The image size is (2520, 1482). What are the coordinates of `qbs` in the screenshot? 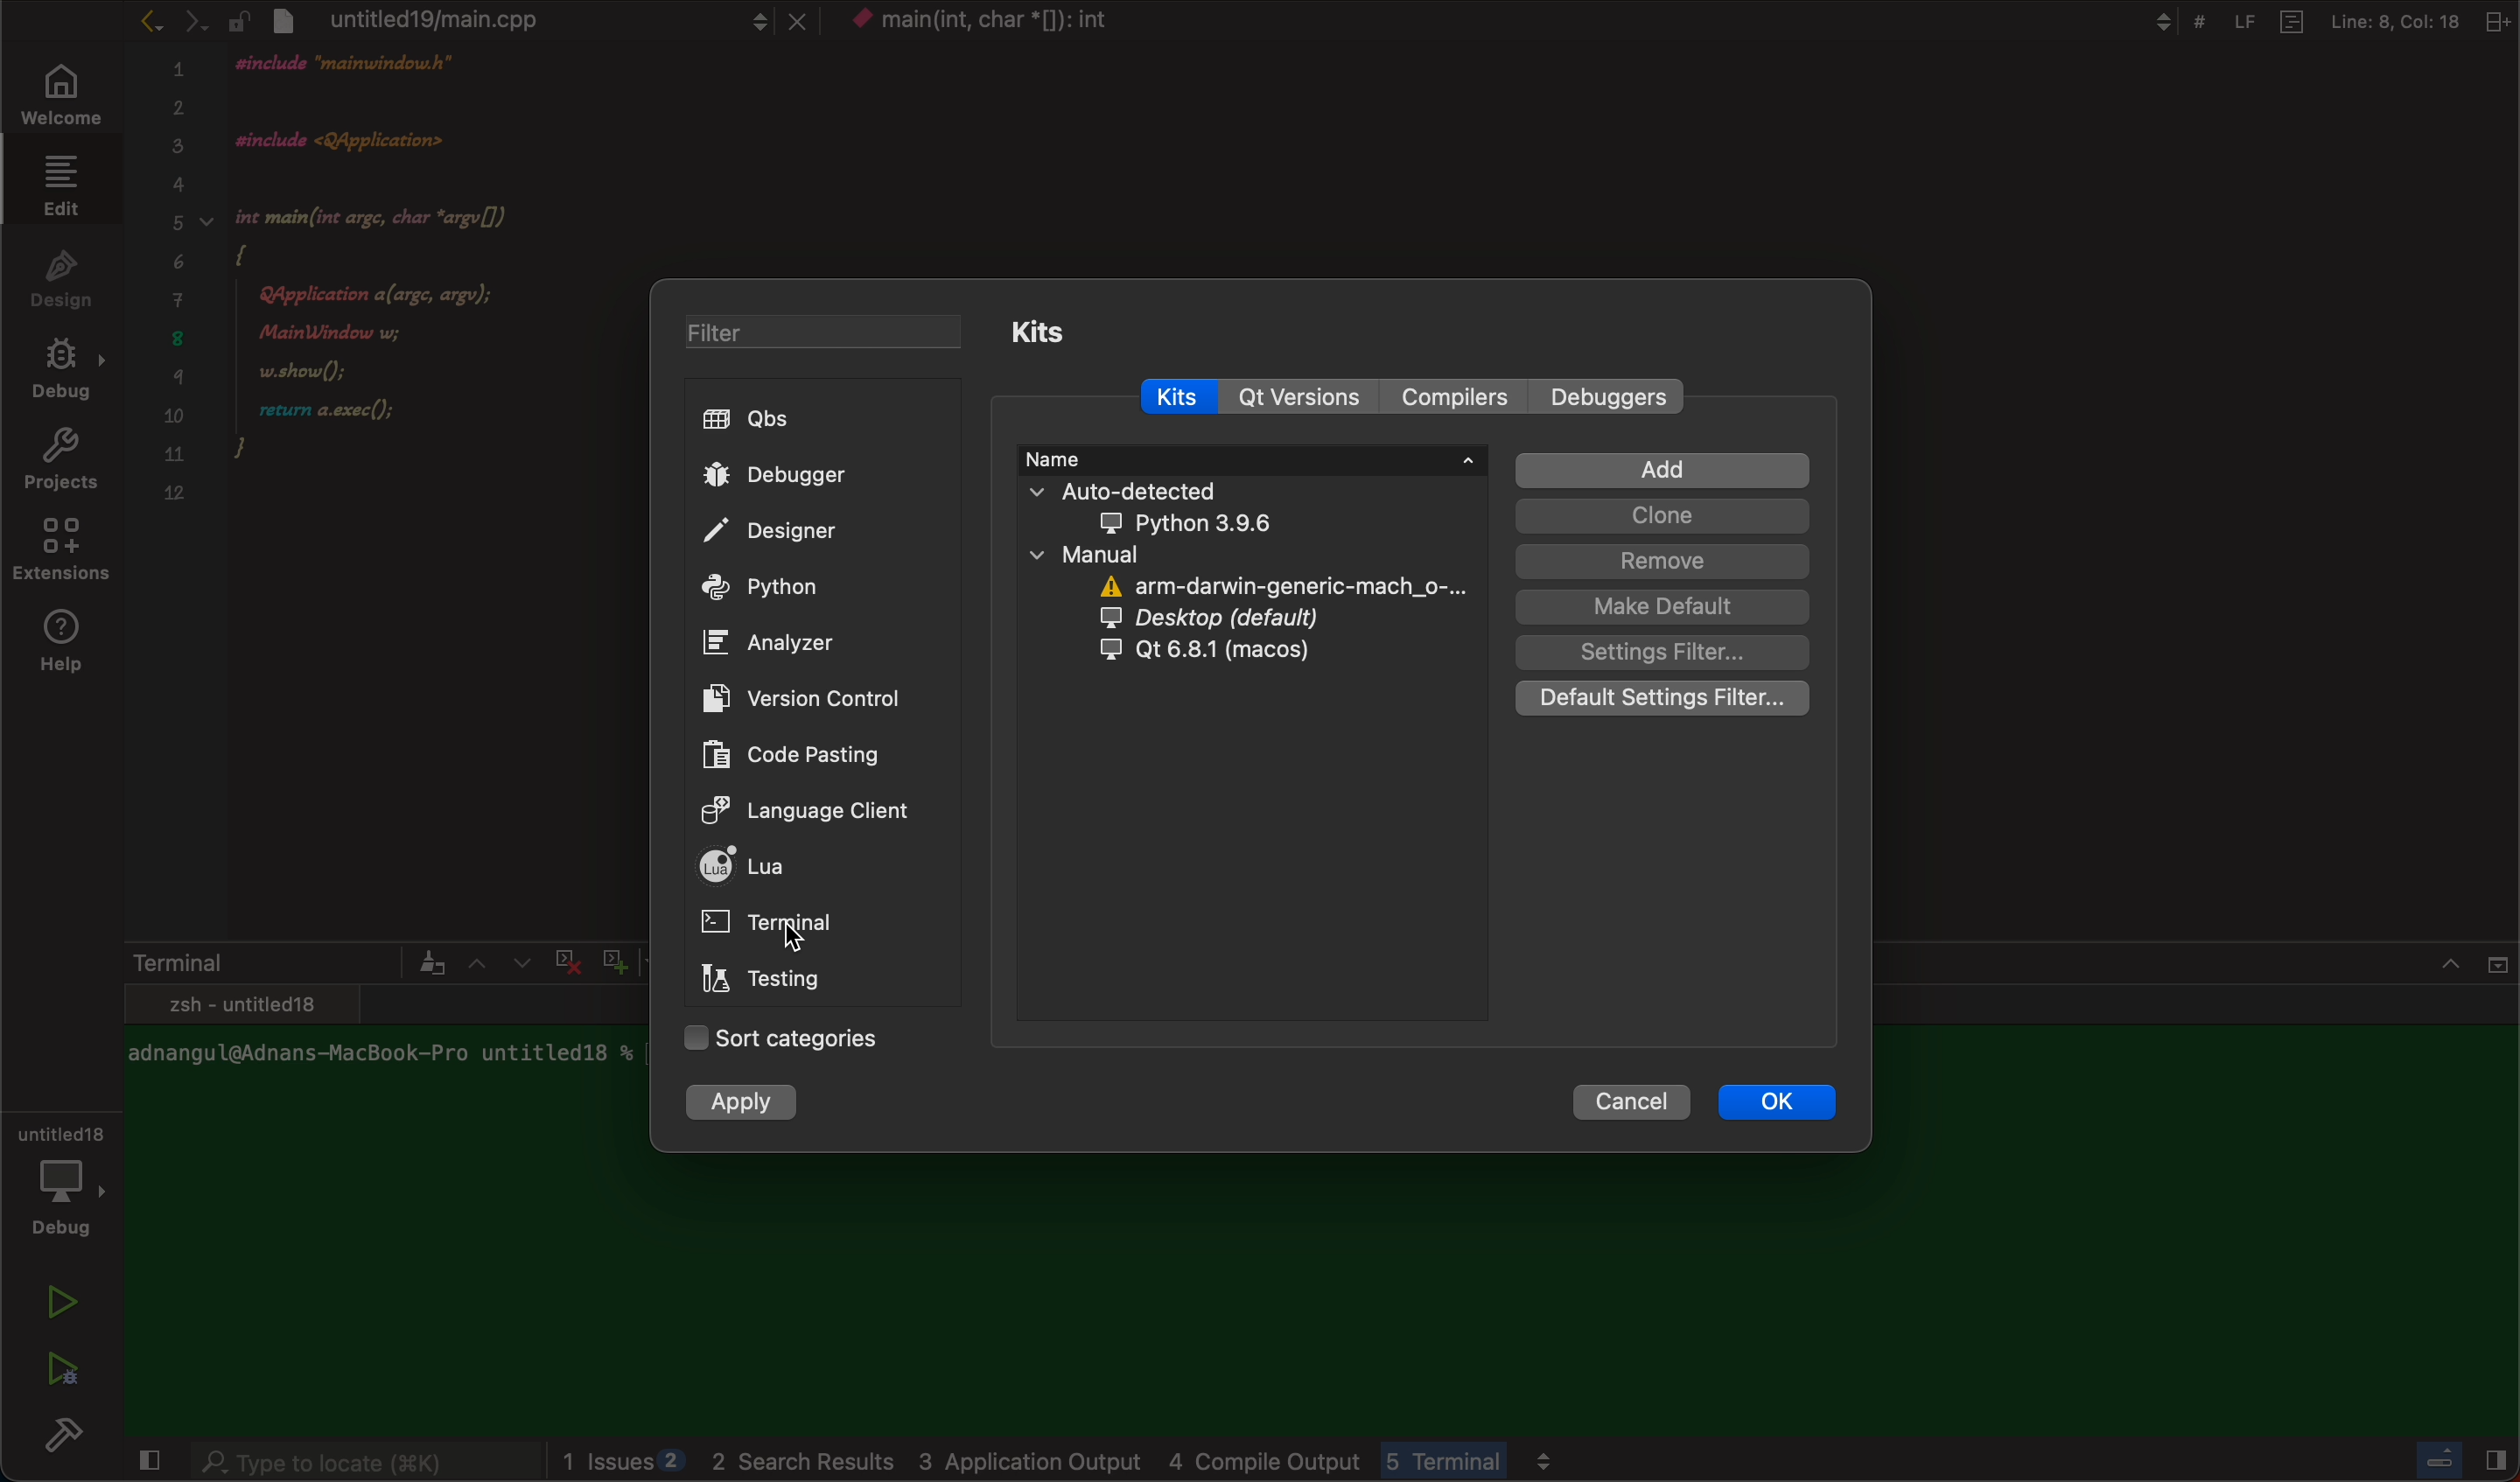 It's located at (813, 420).